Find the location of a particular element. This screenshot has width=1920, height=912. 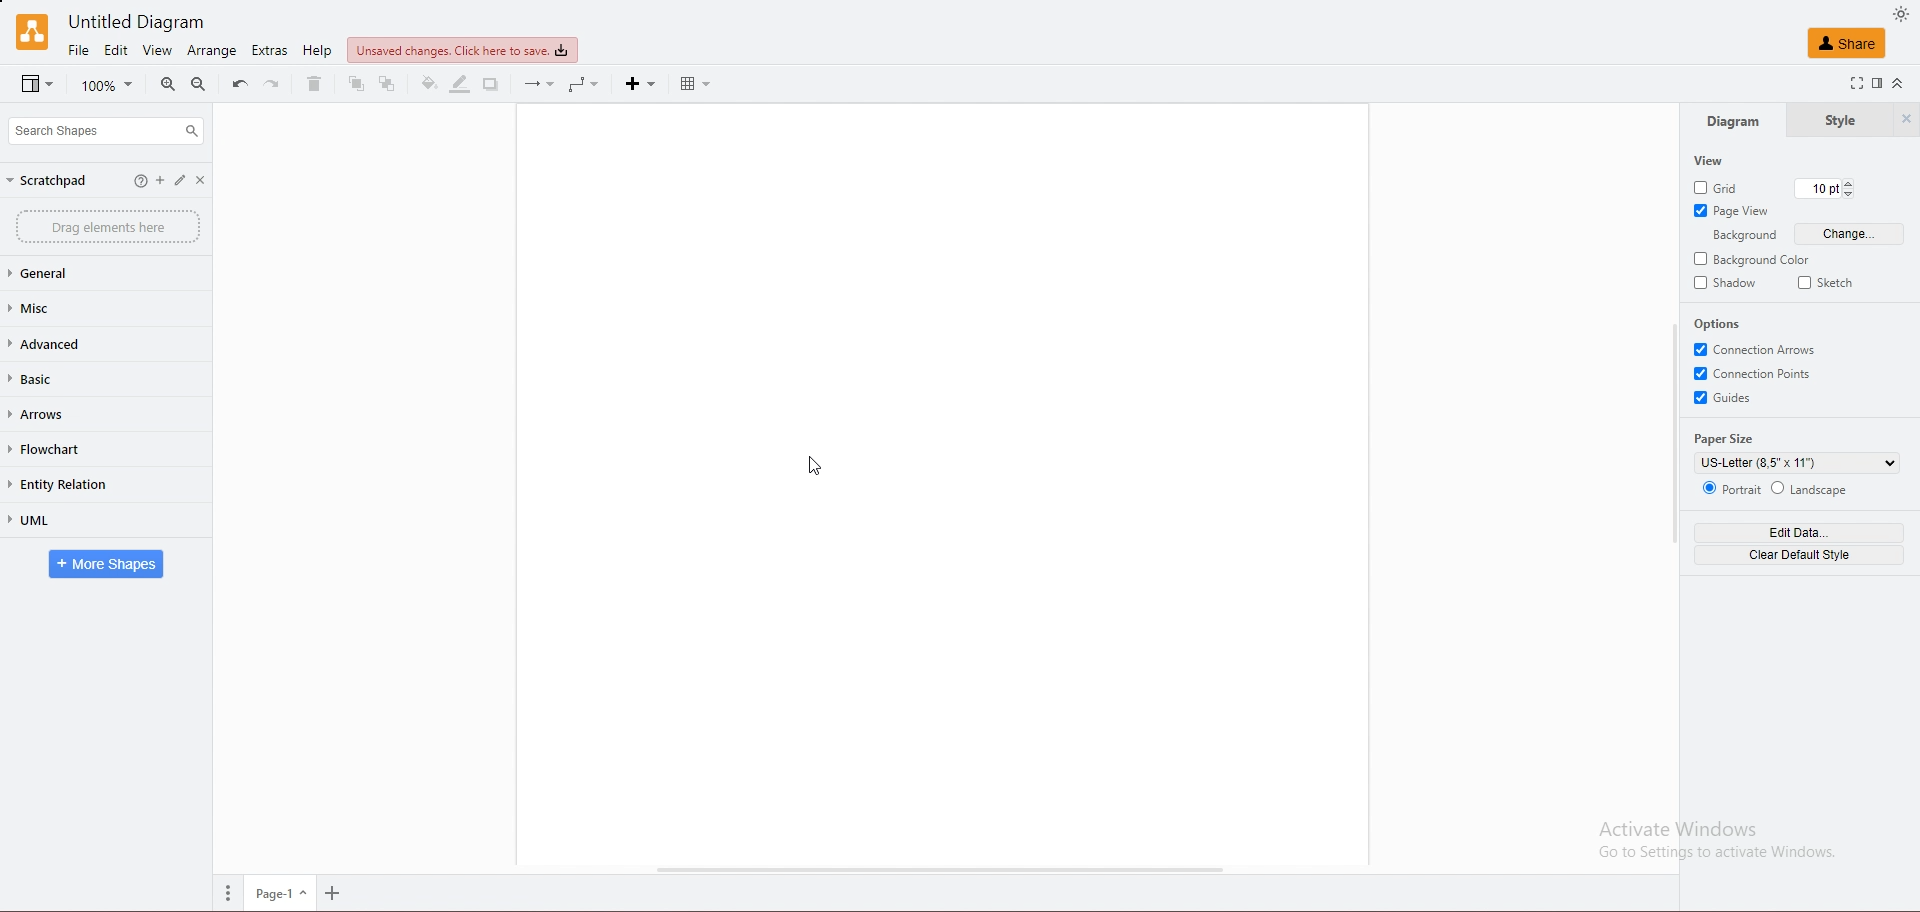

add is located at coordinates (157, 181).